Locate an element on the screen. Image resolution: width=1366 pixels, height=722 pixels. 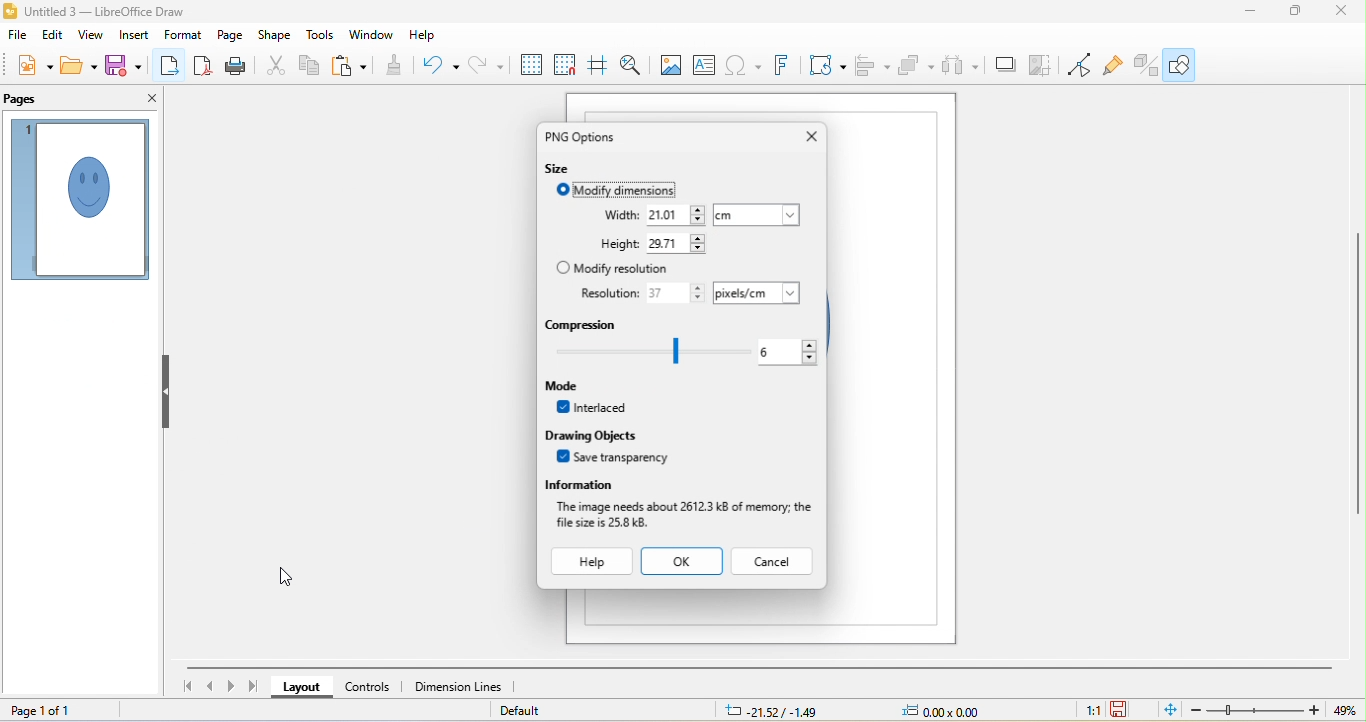
cut is located at coordinates (276, 65).